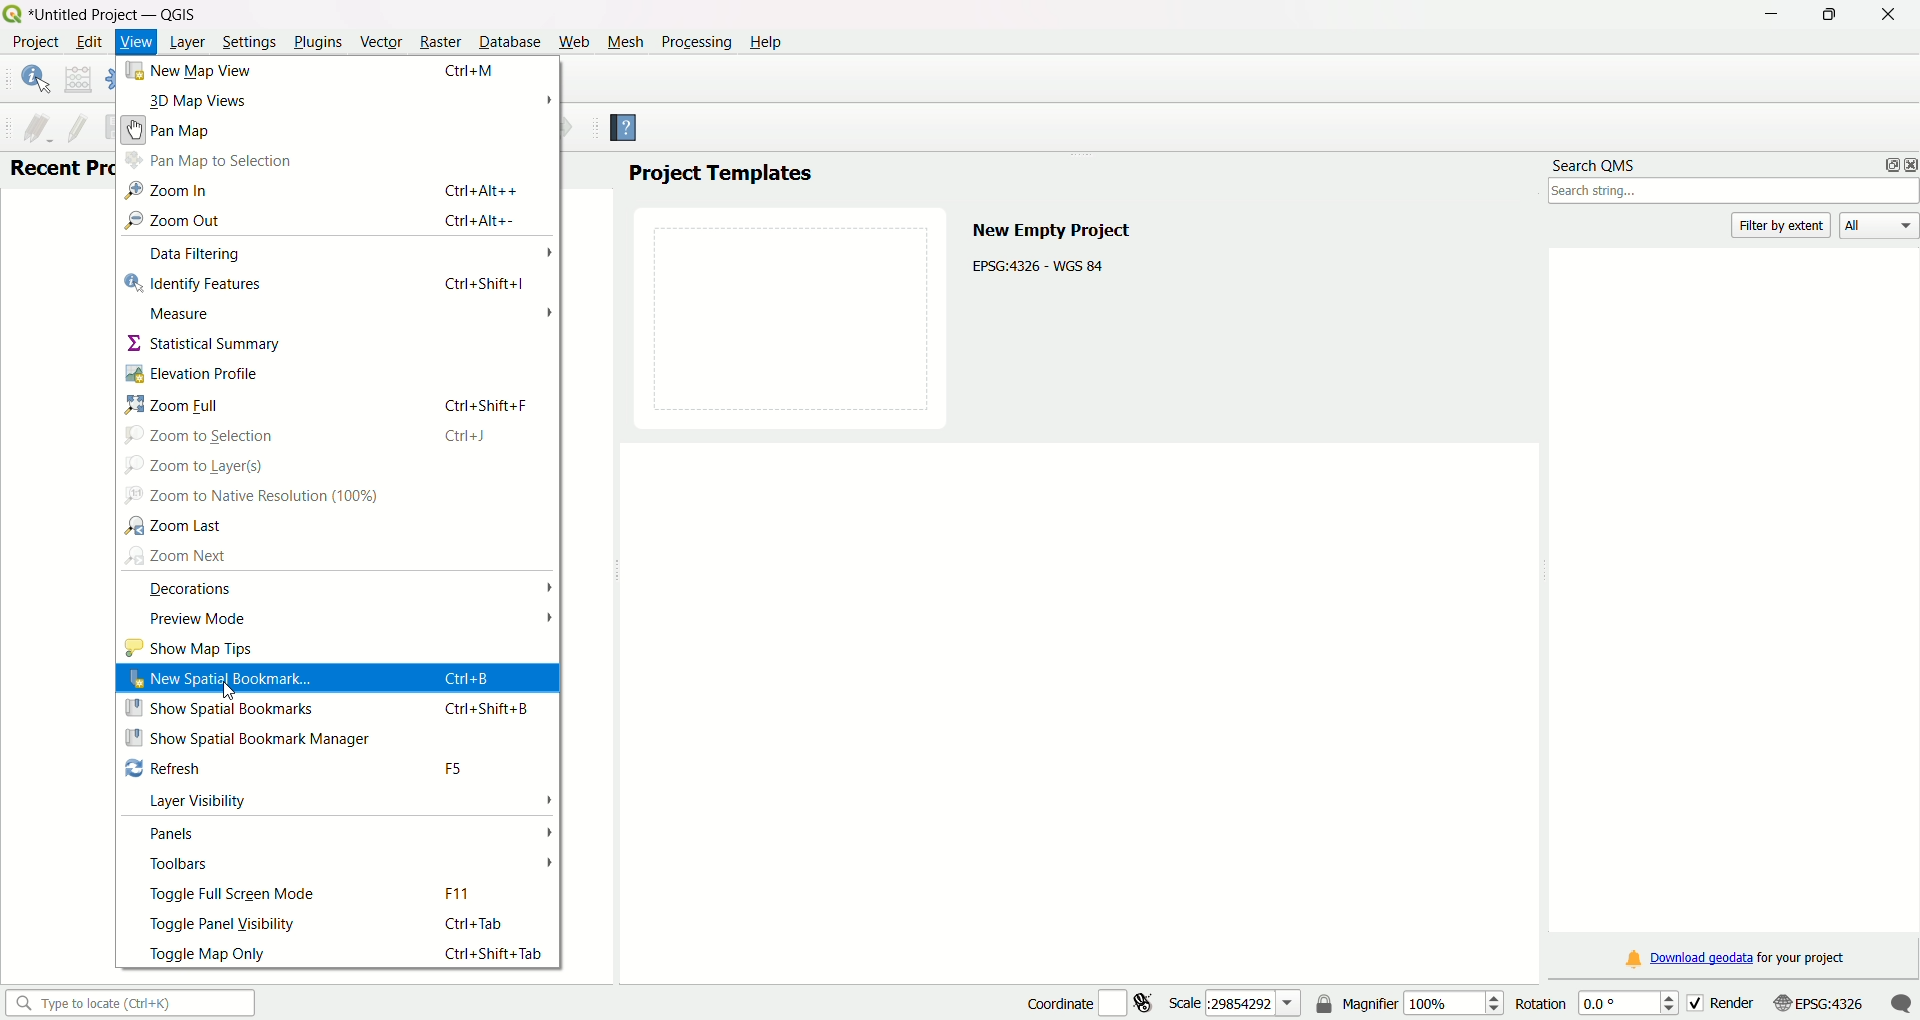  I want to click on search QMS, so click(1597, 161).